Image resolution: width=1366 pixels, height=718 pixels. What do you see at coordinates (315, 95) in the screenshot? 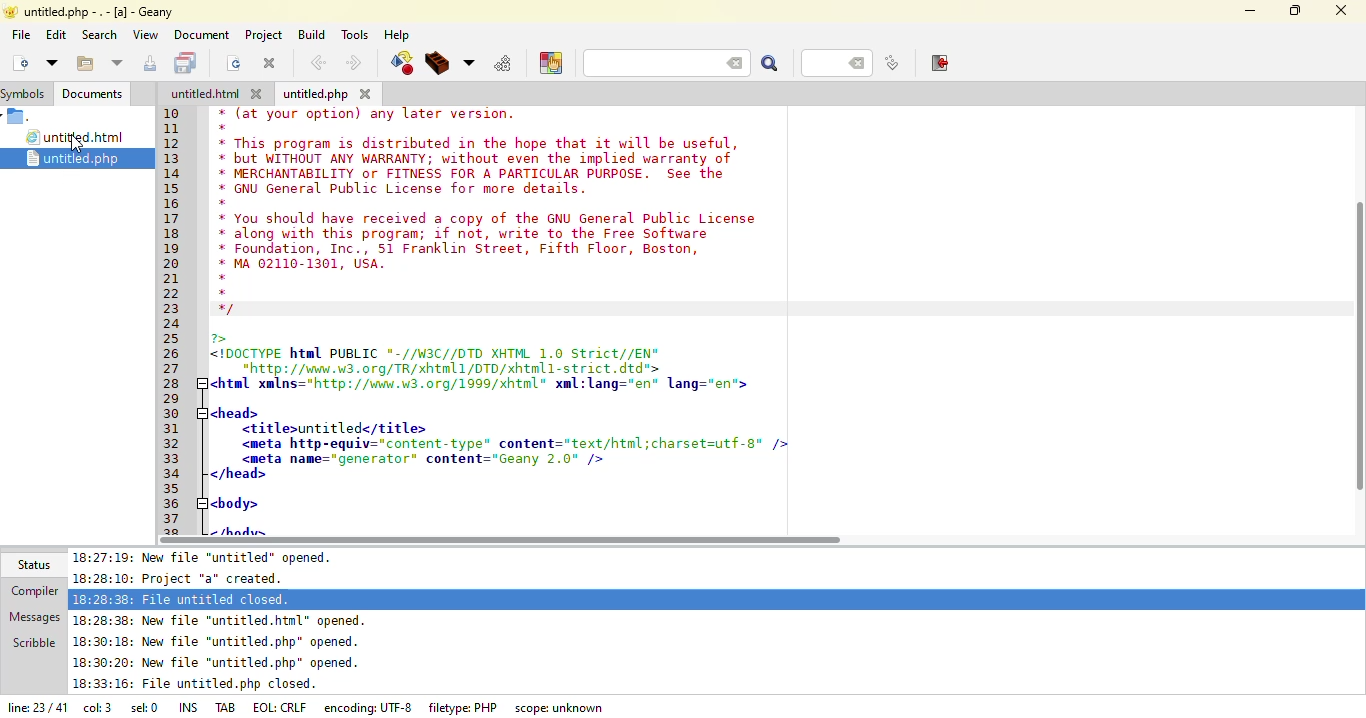
I see `php` at bounding box center [315, 95].